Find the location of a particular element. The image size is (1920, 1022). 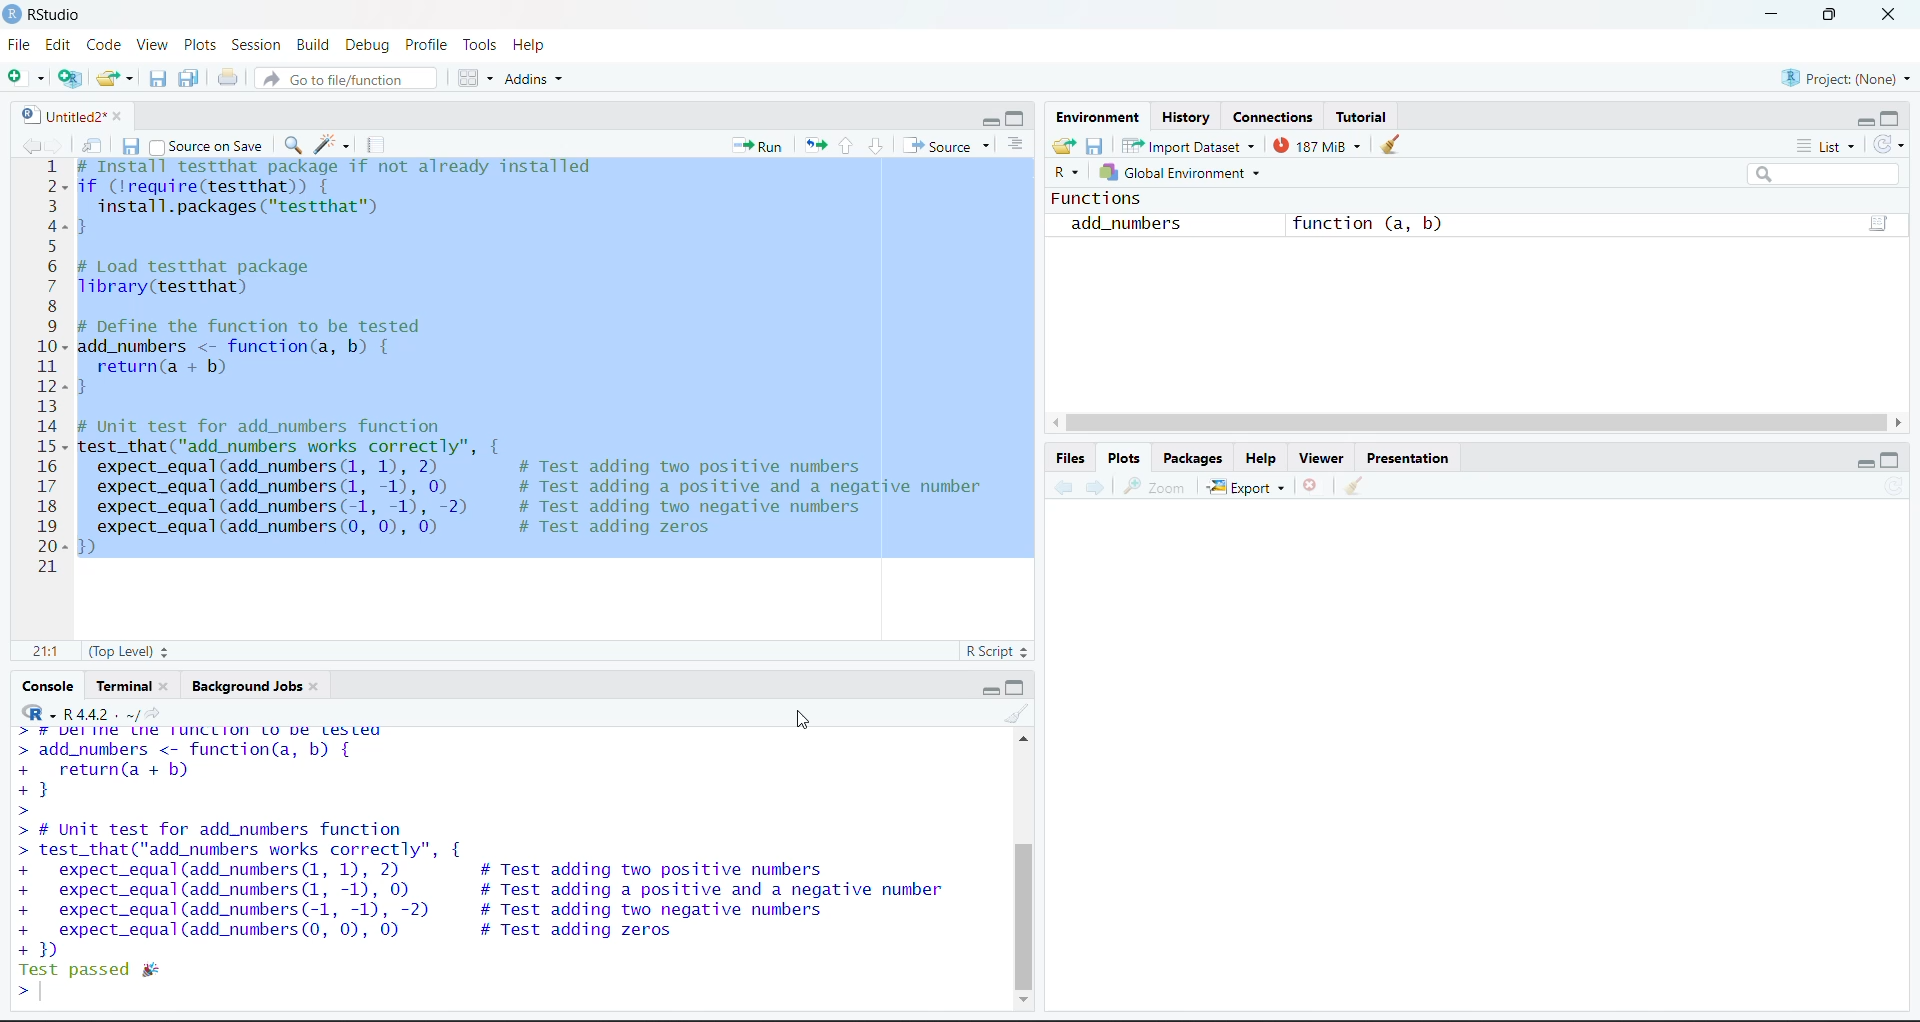

Test passed # is located at coordinates (96, 970).